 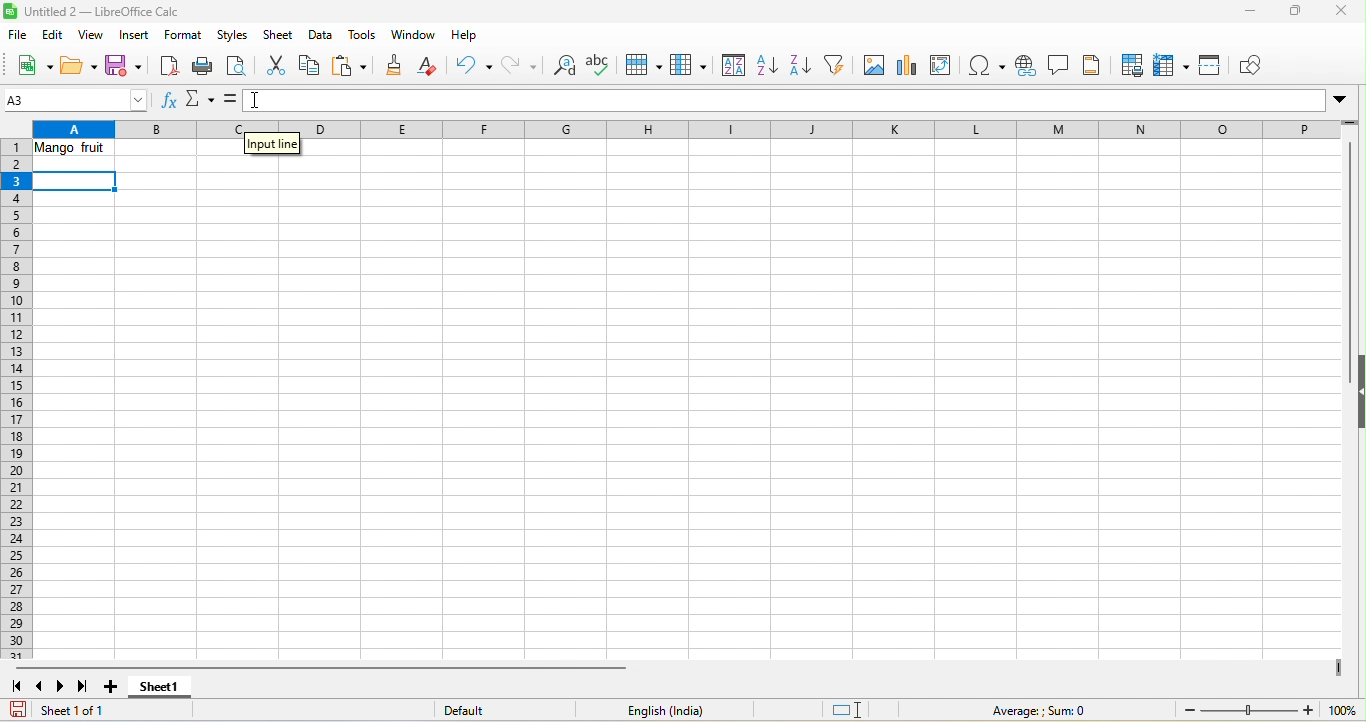 What do you see at coordinates (462, 36) in the screenshot?
I see `help` at bounding box center [462, 36].